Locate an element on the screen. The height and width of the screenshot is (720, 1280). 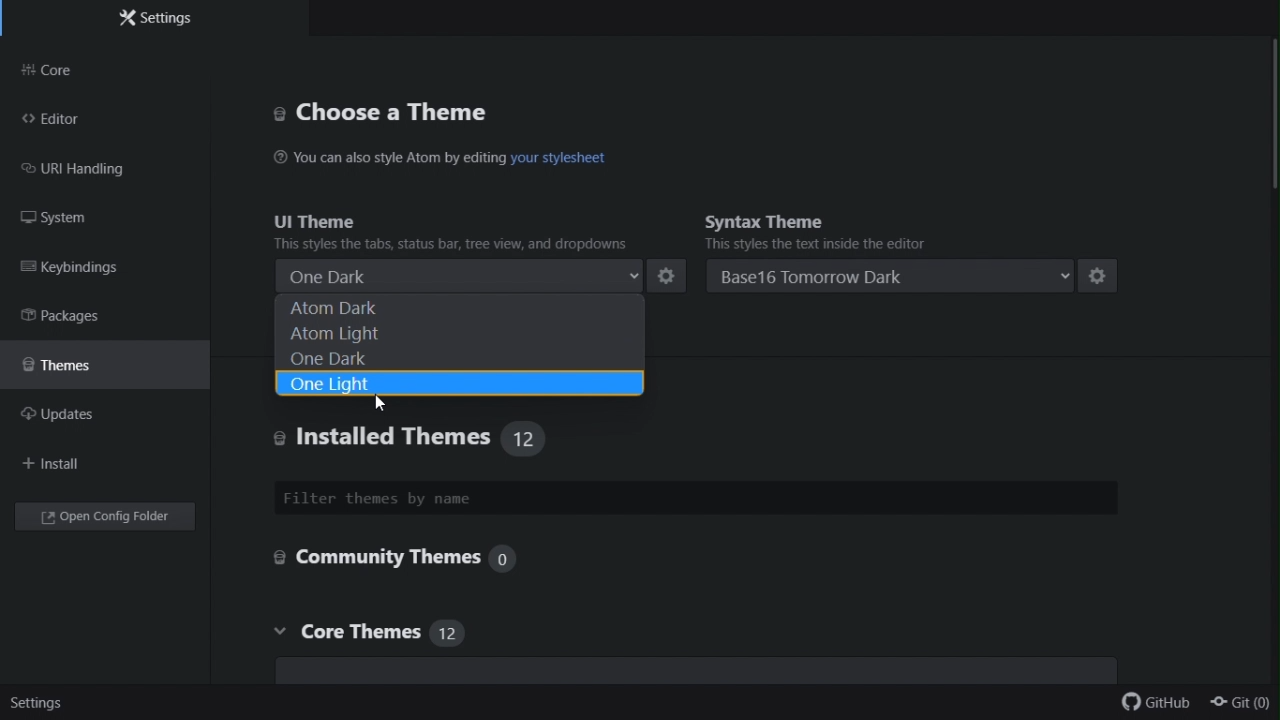
one light is located at coordinates (457, 383).